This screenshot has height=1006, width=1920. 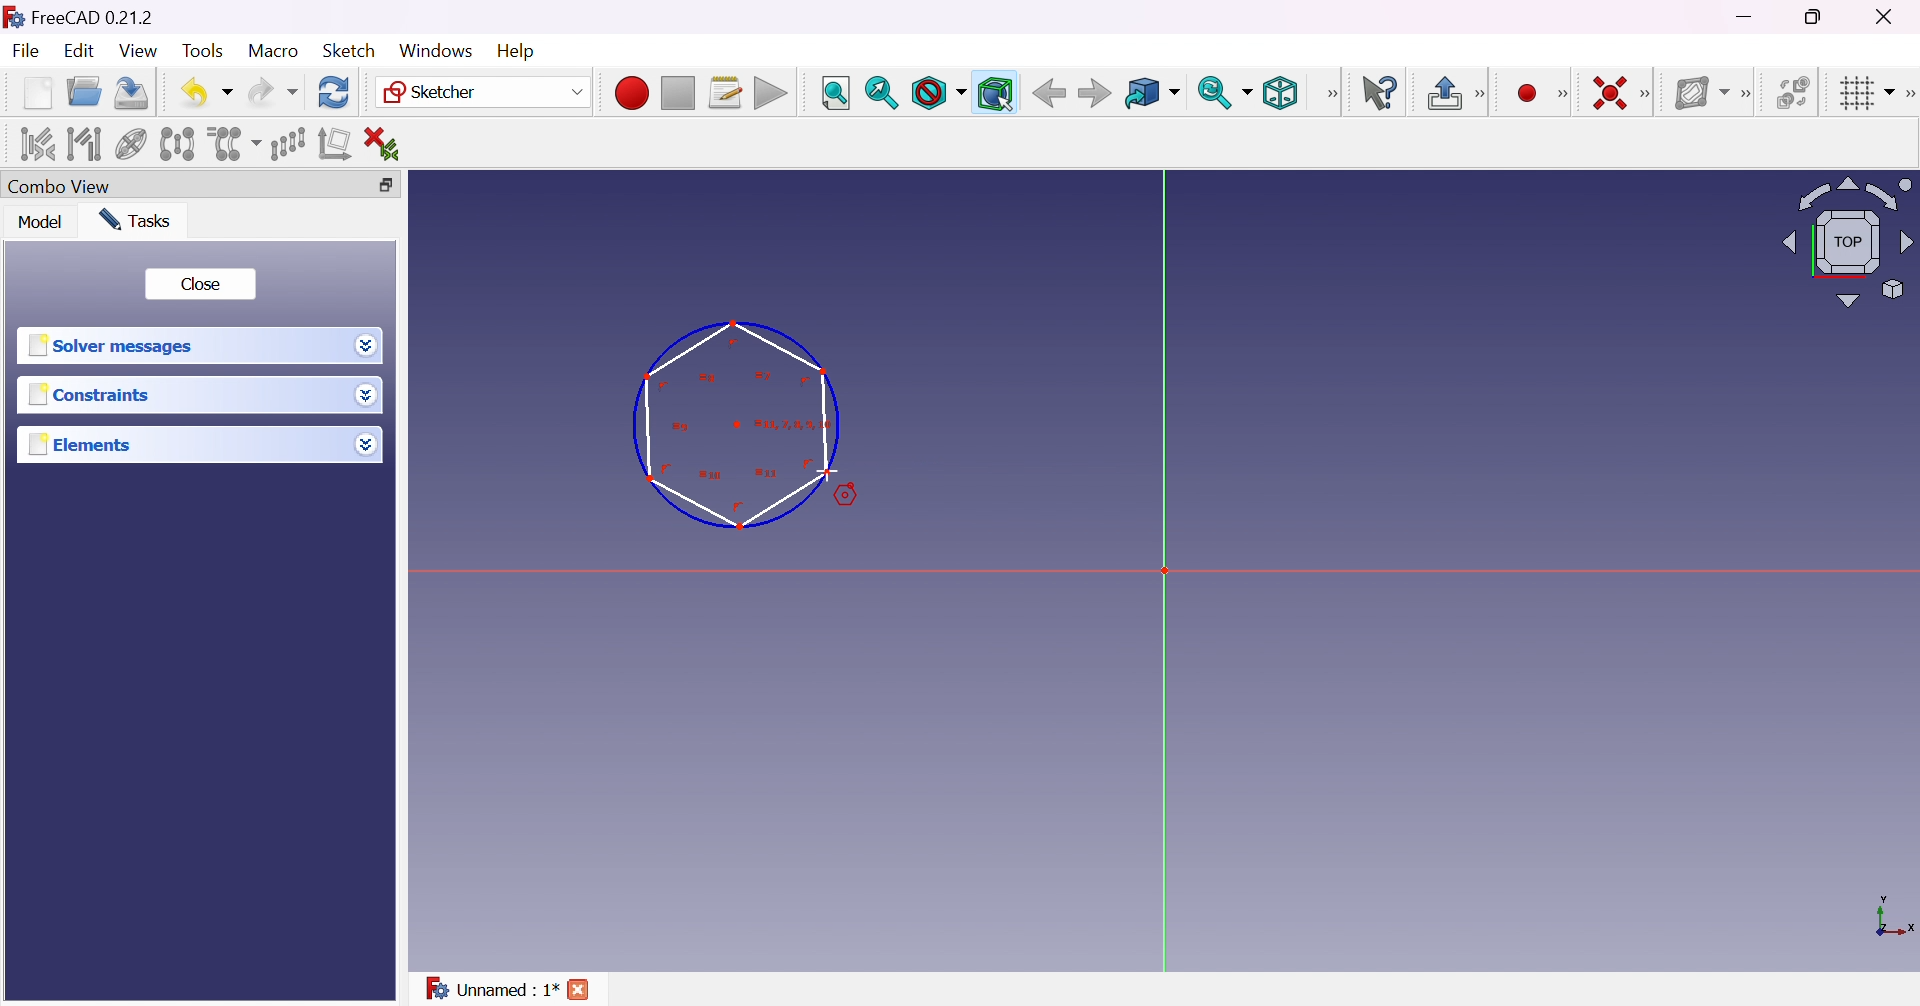 I want to click on Sketch, so click(x=356, y=50).